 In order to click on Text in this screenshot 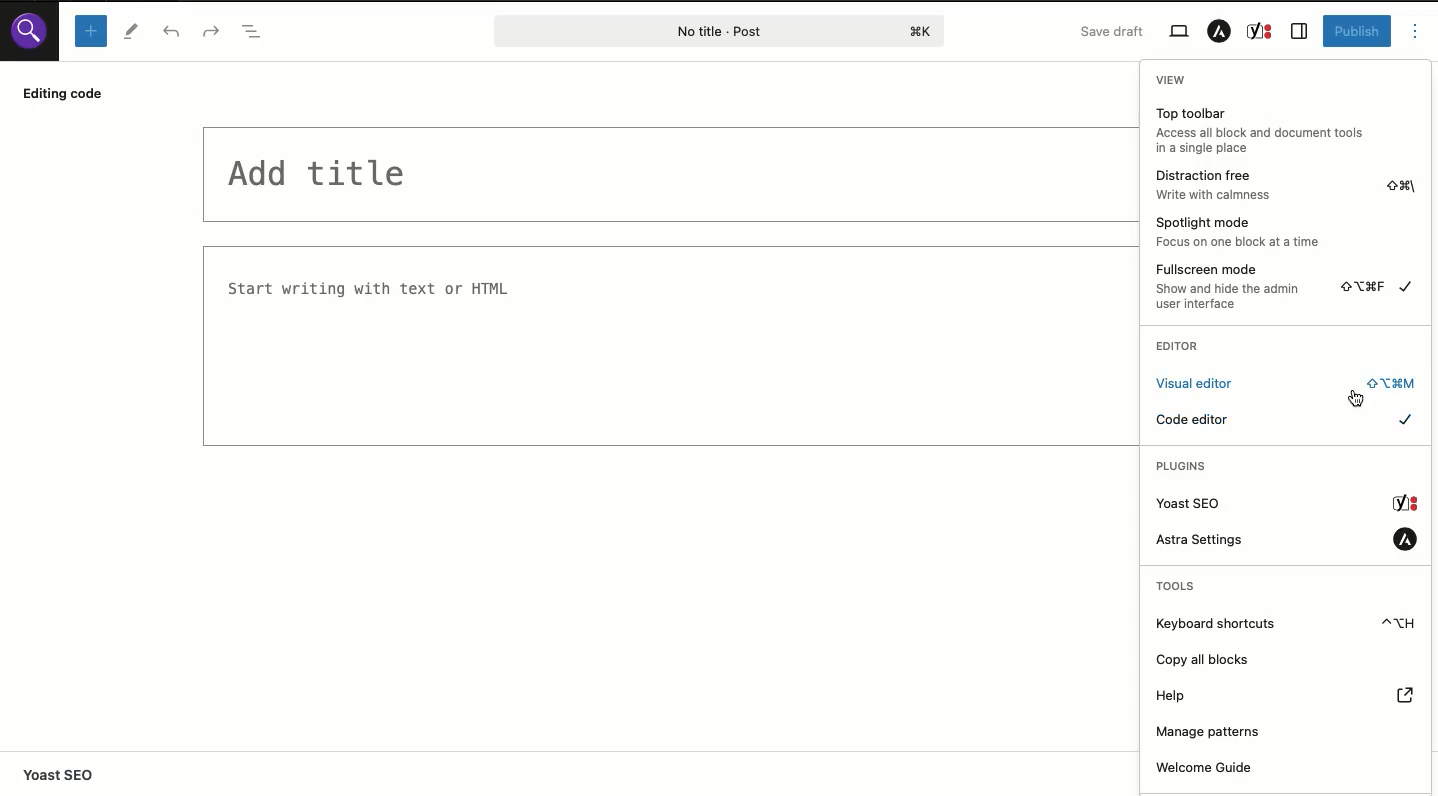, I will do `click(370, 276)`.